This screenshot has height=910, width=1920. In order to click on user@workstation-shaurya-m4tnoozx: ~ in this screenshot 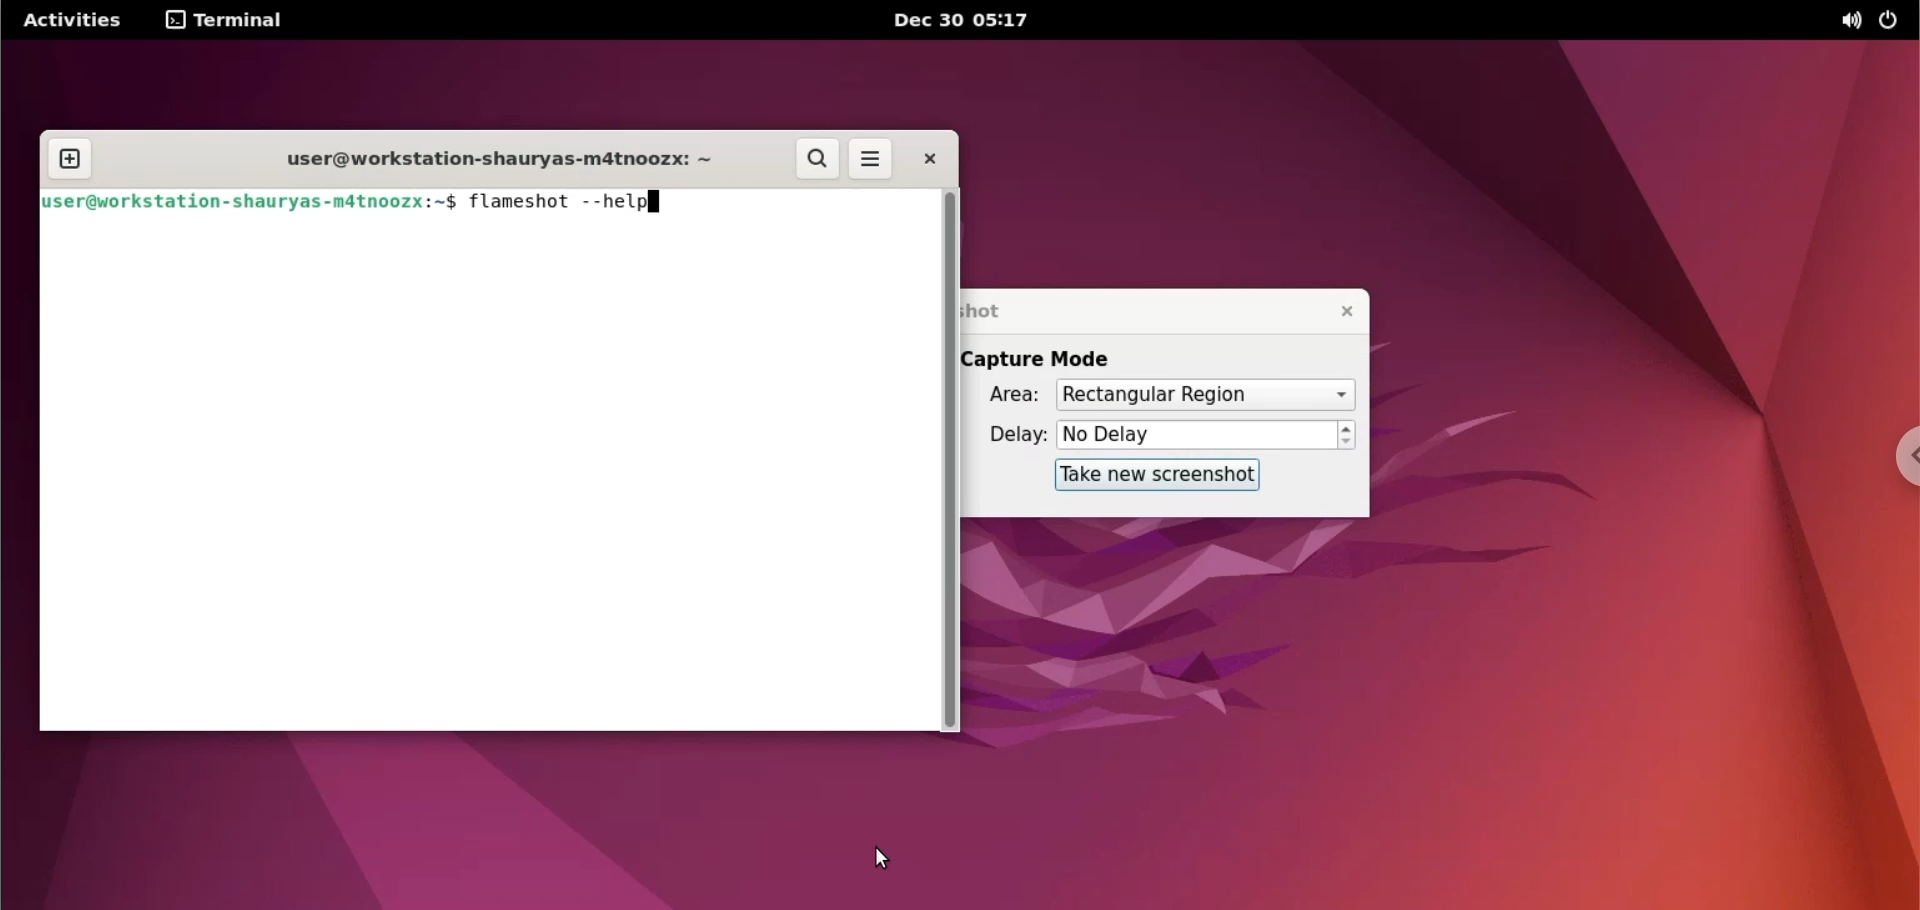, I will do `click(506, 159)`.